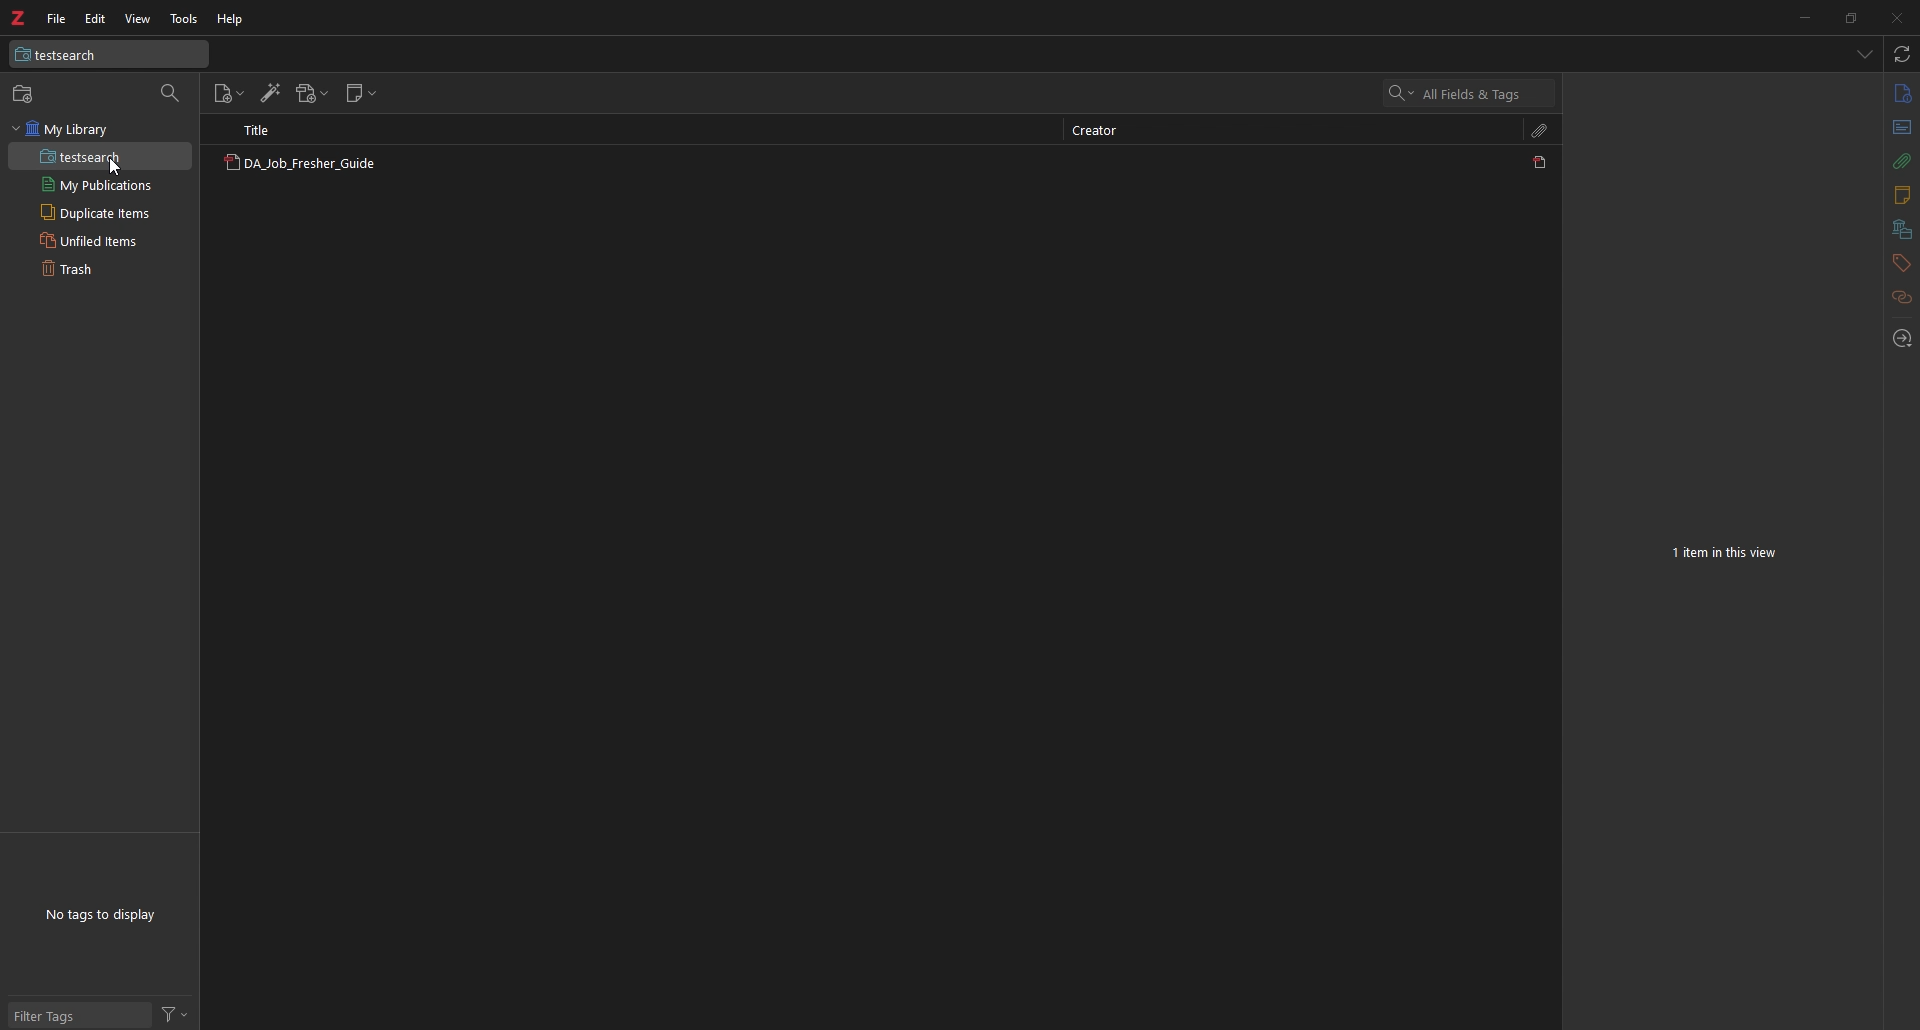 Image resolution: width=1920 pixels, height=1030 pixels. What do you see at coordinates (100, 185) in the screenshot?
I see `my publications` at bounding box center [100, 185].